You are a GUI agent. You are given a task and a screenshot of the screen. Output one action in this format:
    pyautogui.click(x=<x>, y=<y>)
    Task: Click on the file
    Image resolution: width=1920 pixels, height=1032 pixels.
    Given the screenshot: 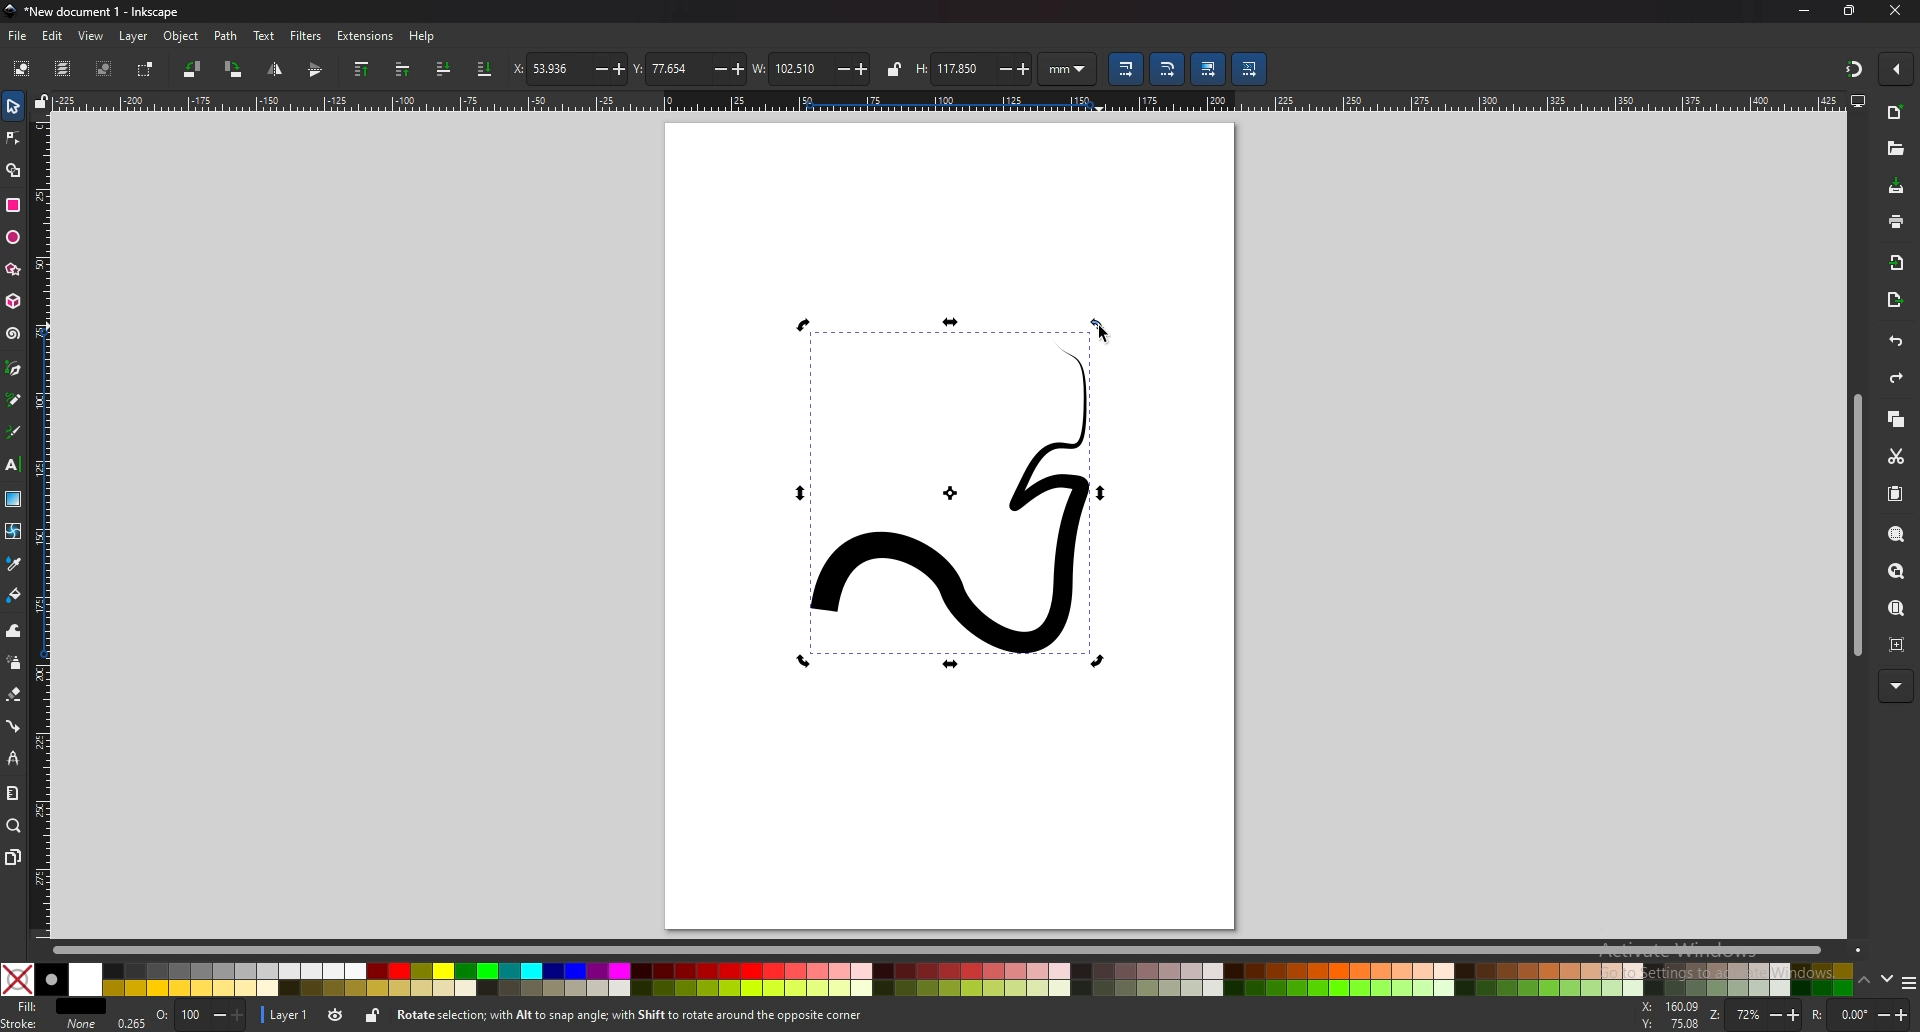 What is the action you would take?
    pyautogui.click(x=16, y=36)
    